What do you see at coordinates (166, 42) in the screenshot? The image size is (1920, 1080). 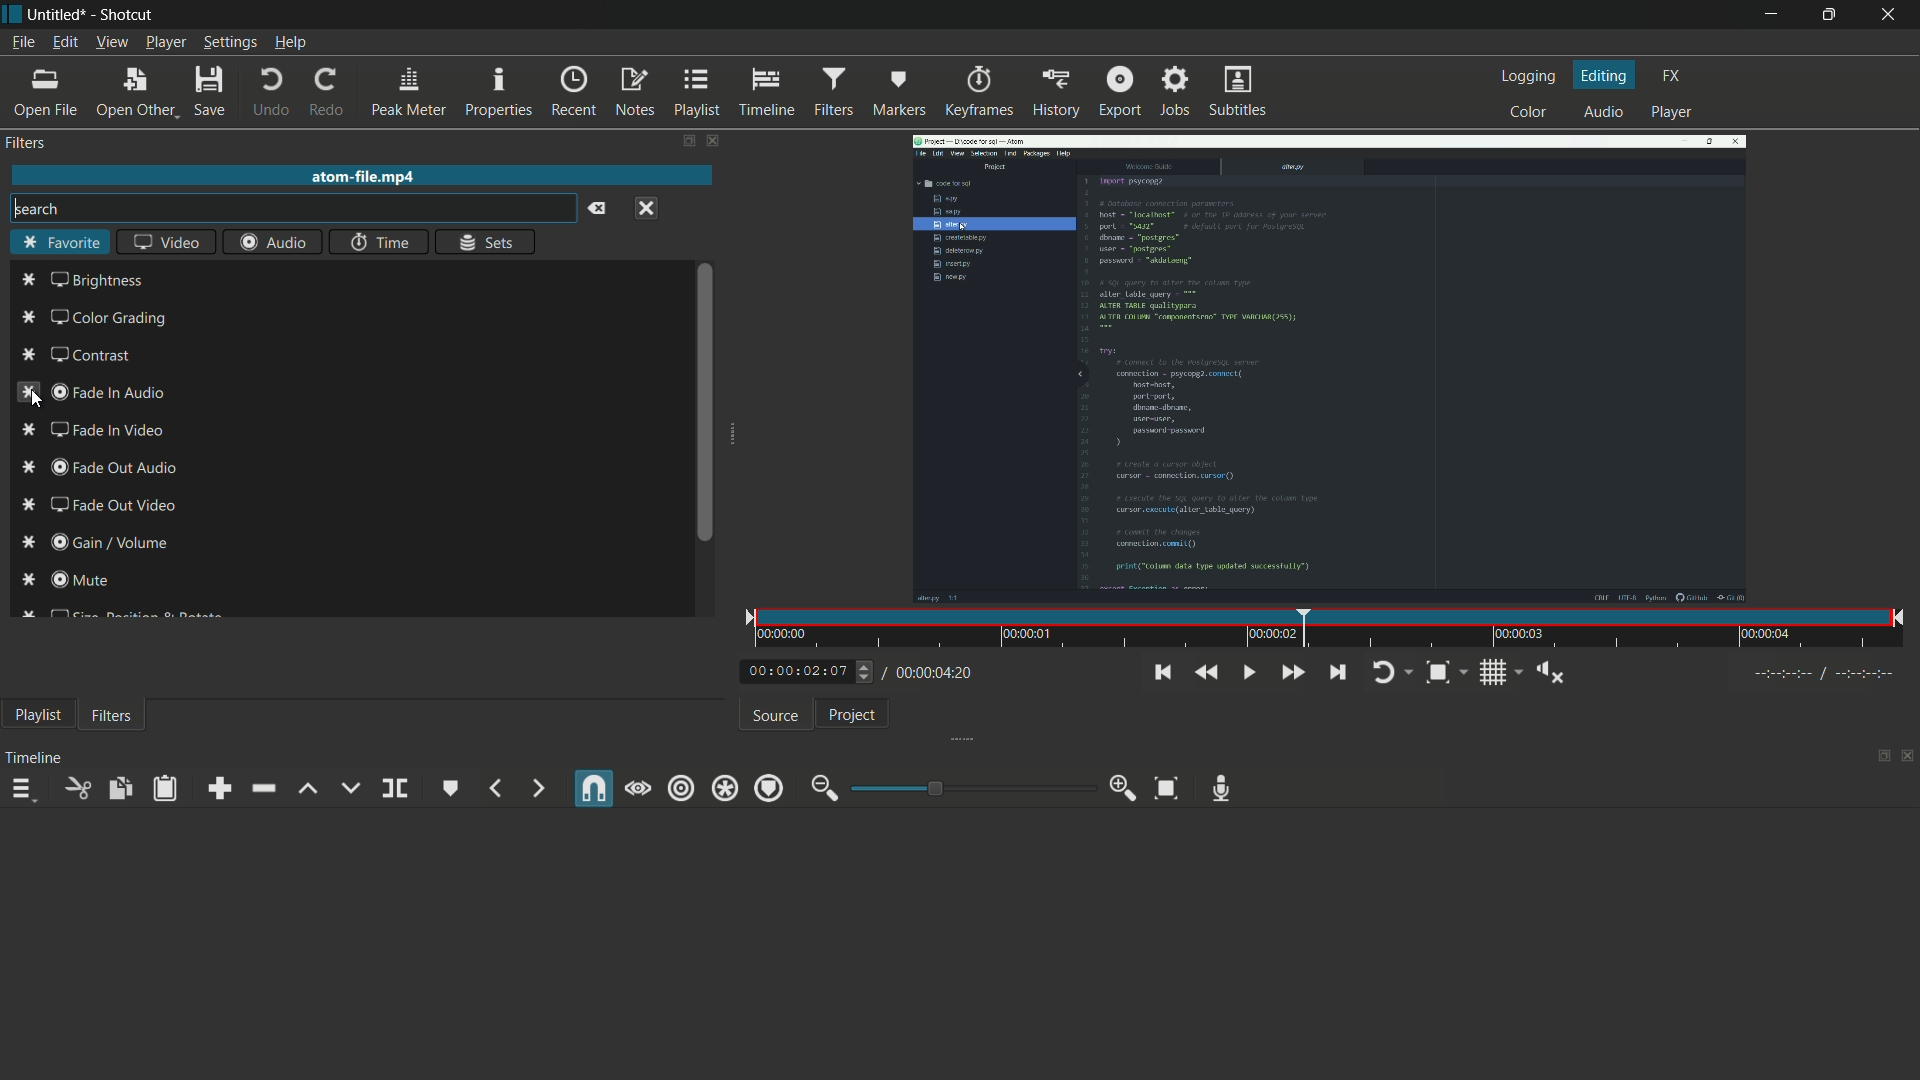 I see `player menu` at bounding box center [166, 42].